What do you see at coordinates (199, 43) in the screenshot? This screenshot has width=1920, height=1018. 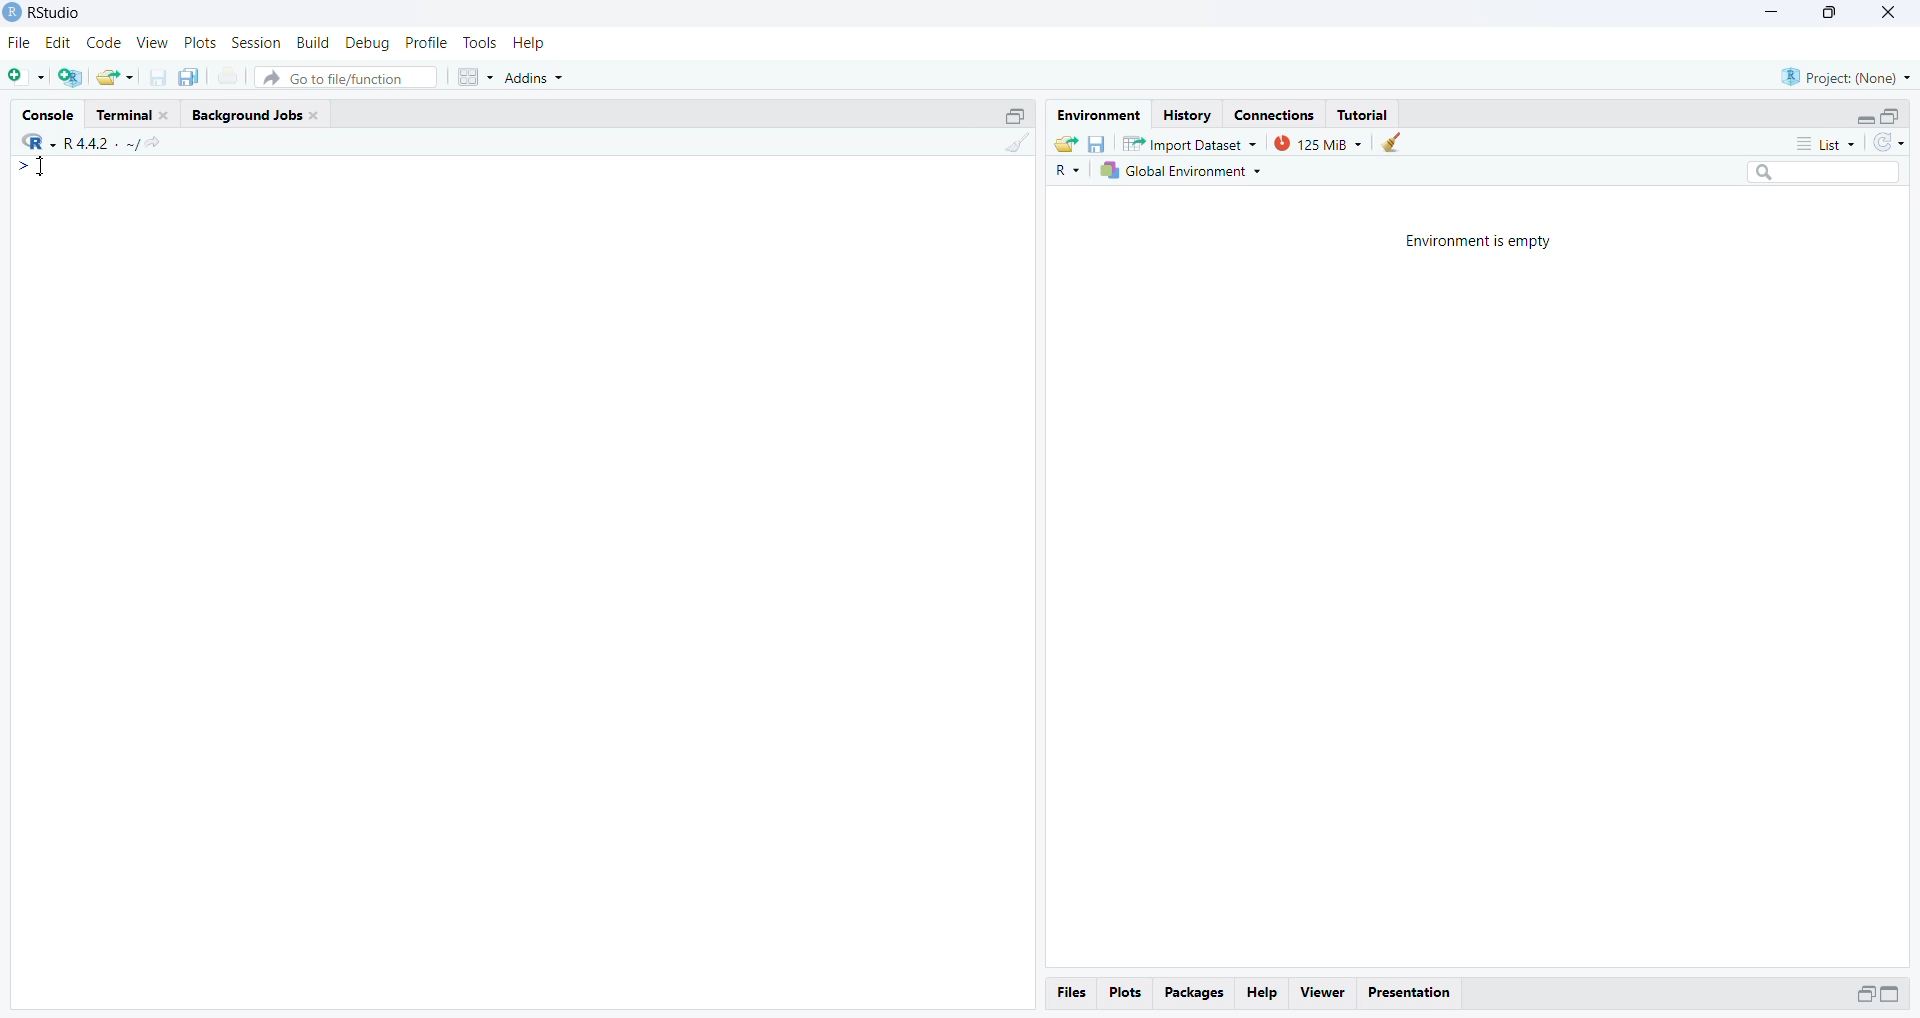 I see `Plots` at bounding box center [199, 43].